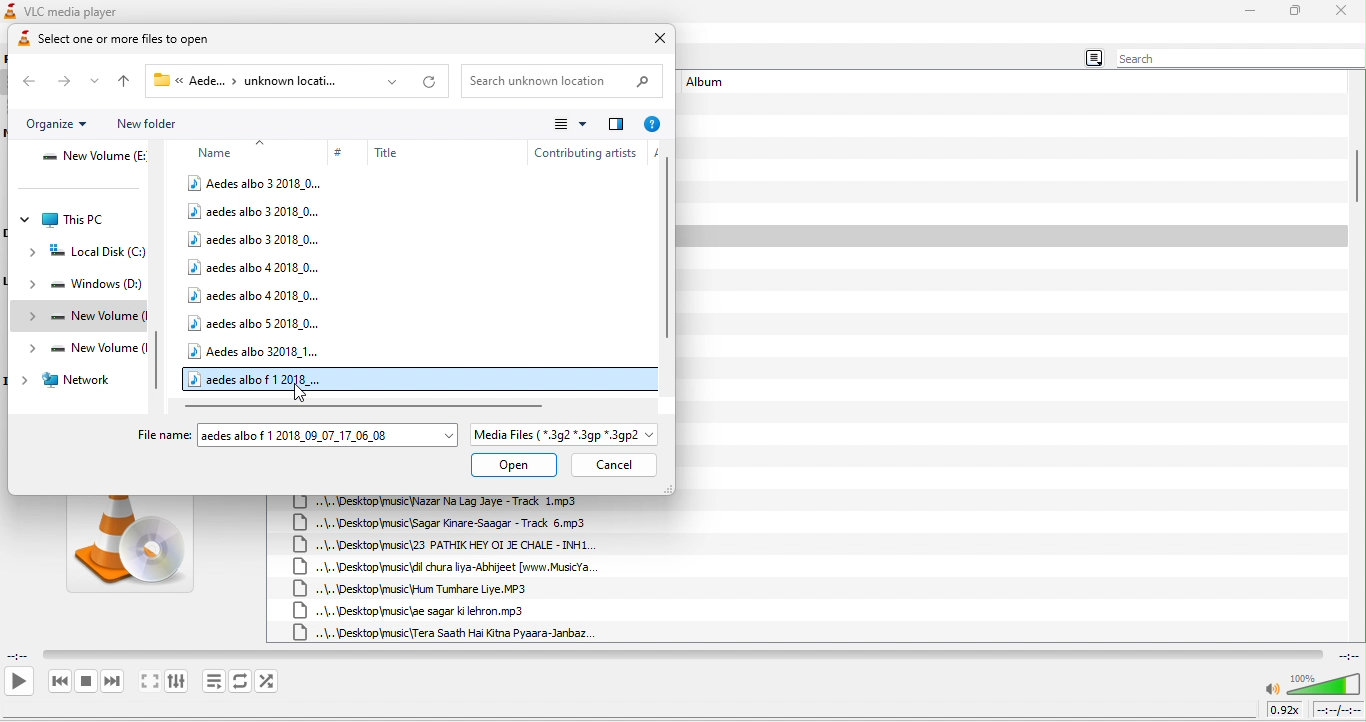  What do you see at coordinates (1296, 12) in the screenshot?
I see `maximize` at bounding box center [1296, 12].